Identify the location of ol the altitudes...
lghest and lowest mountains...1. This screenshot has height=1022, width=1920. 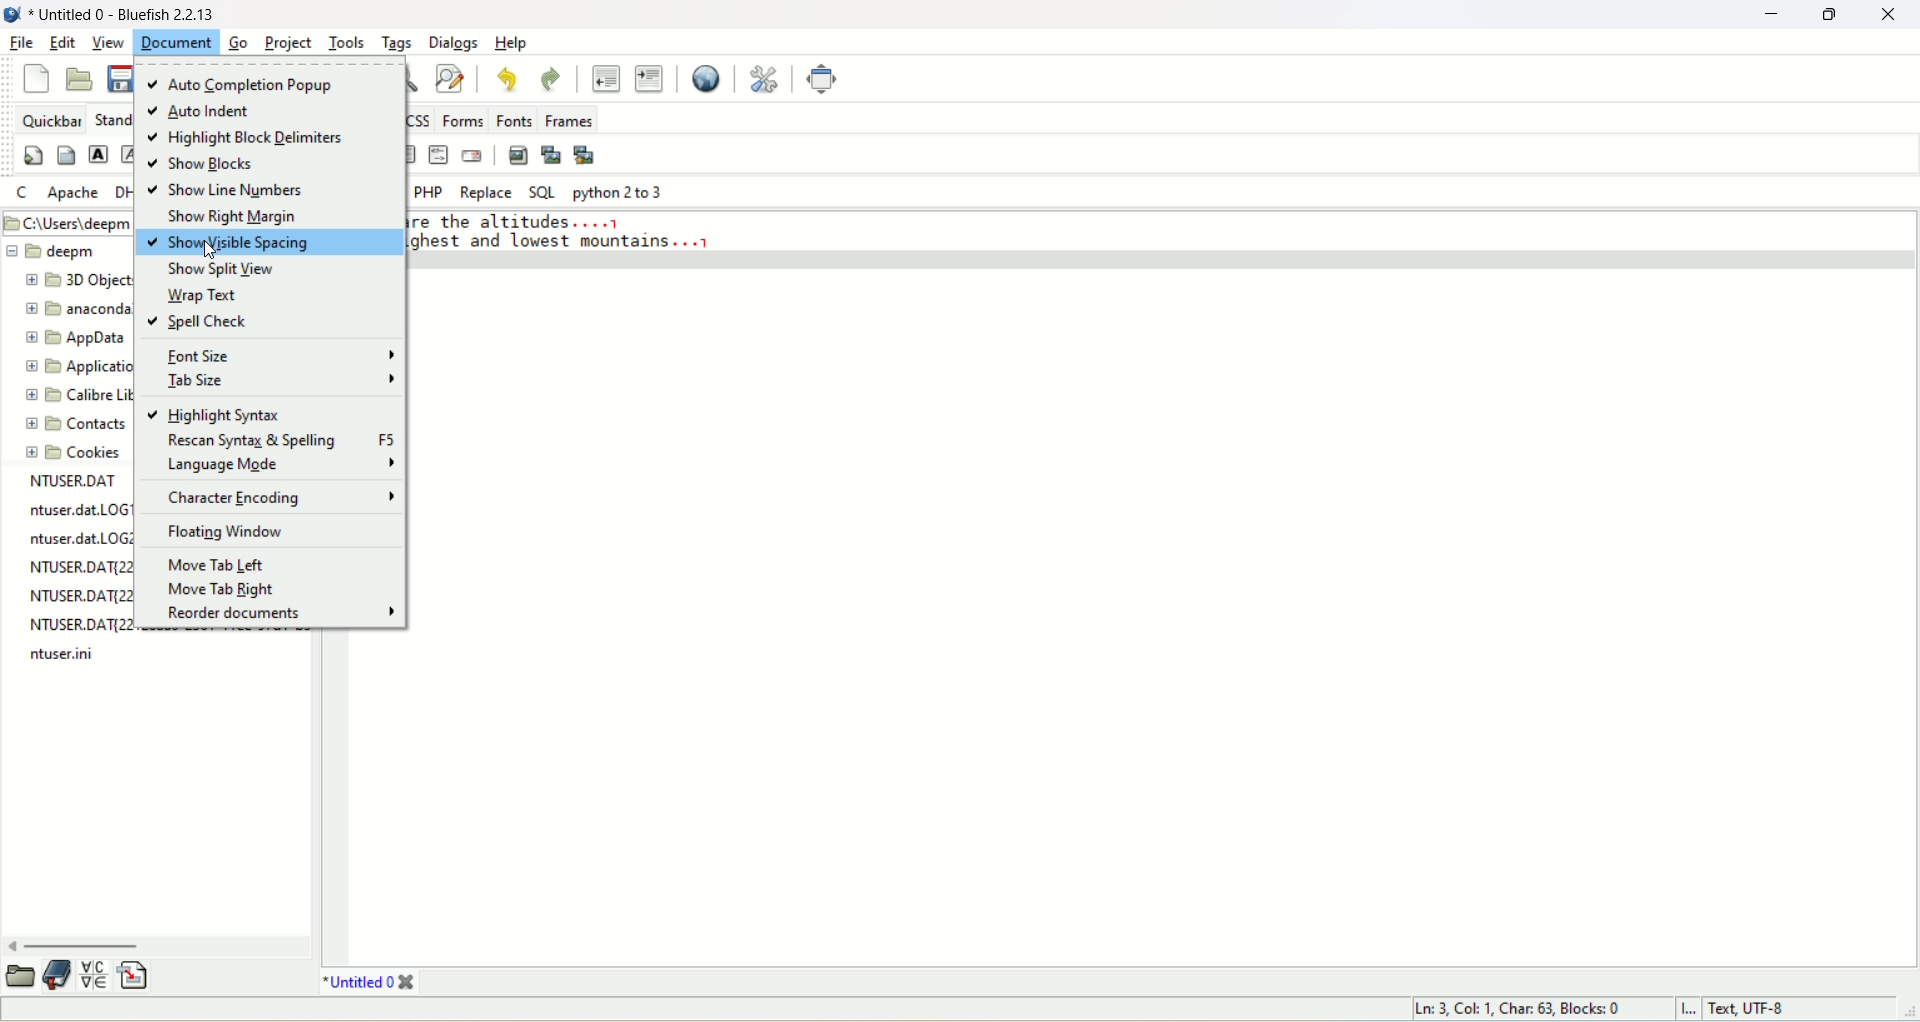
(578, 232).